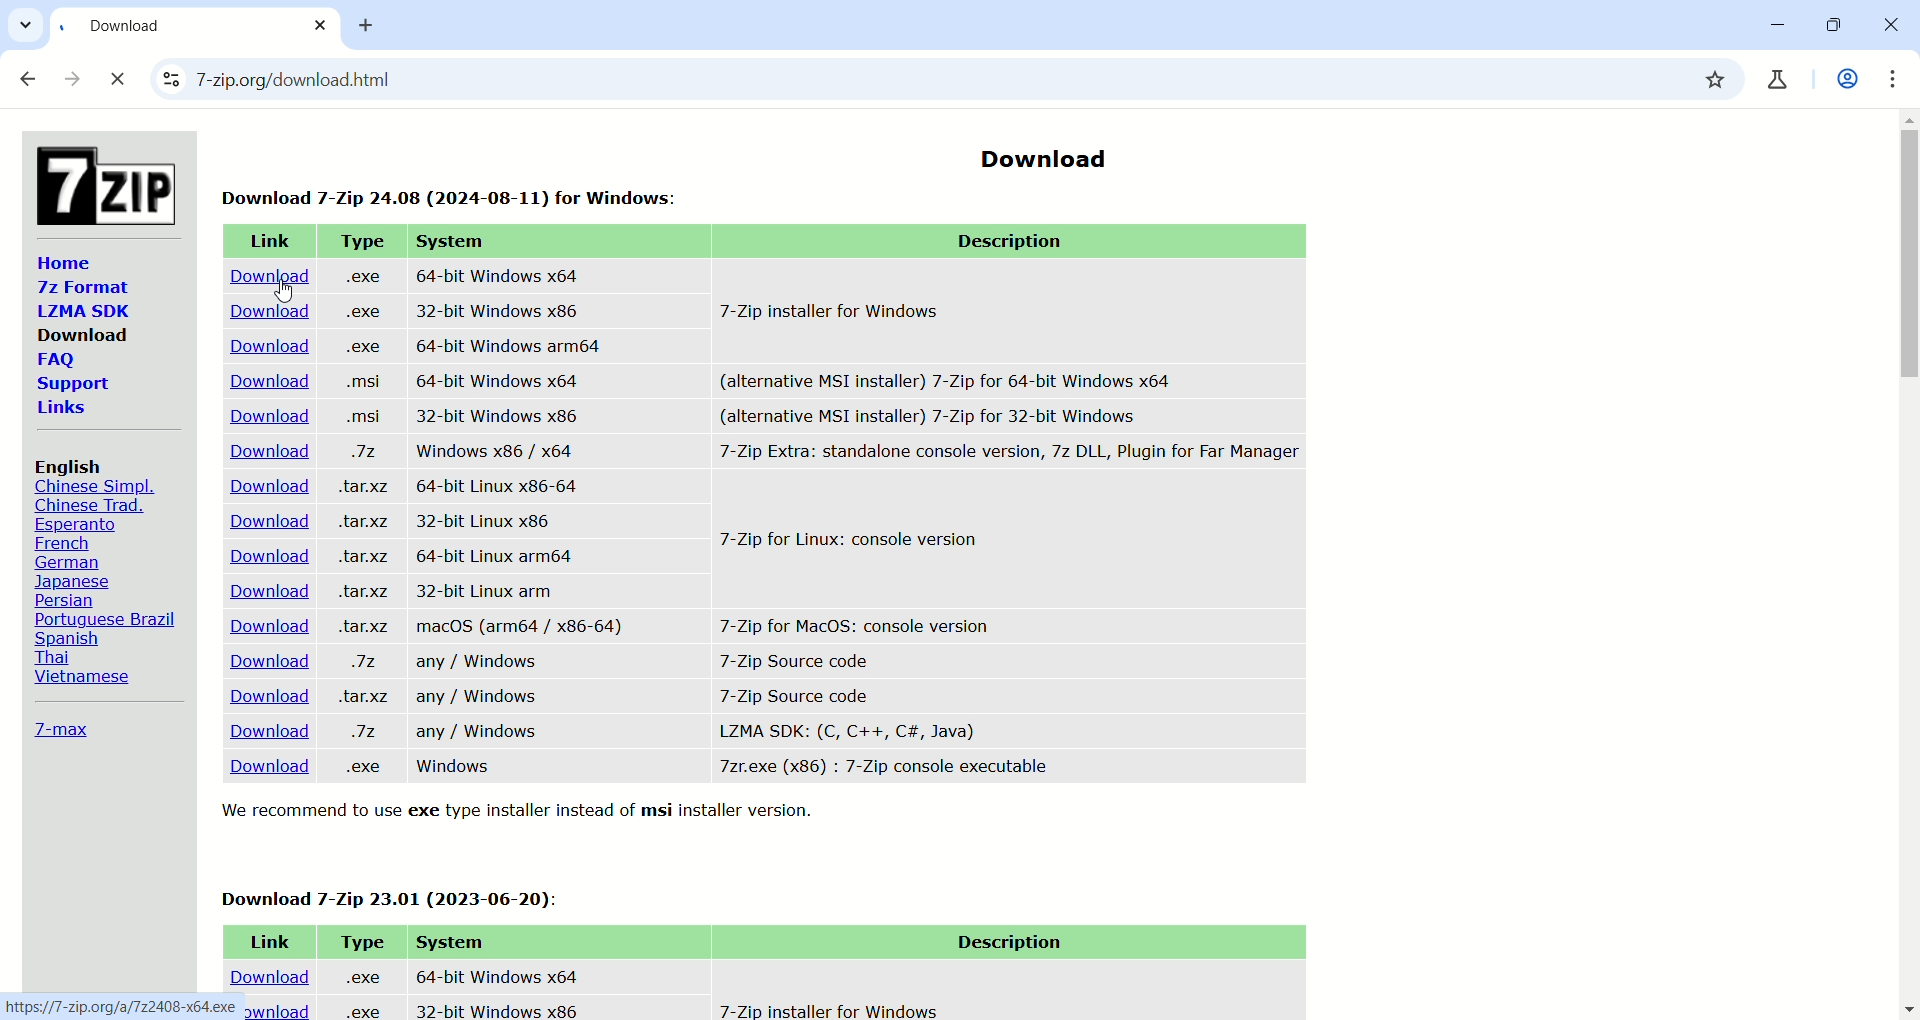 This screenshot has height=1020, width=1920. What do you see at coordinates (78, 289) in the screenshot?
I see `7z Format` at bounding box center [78, 289].